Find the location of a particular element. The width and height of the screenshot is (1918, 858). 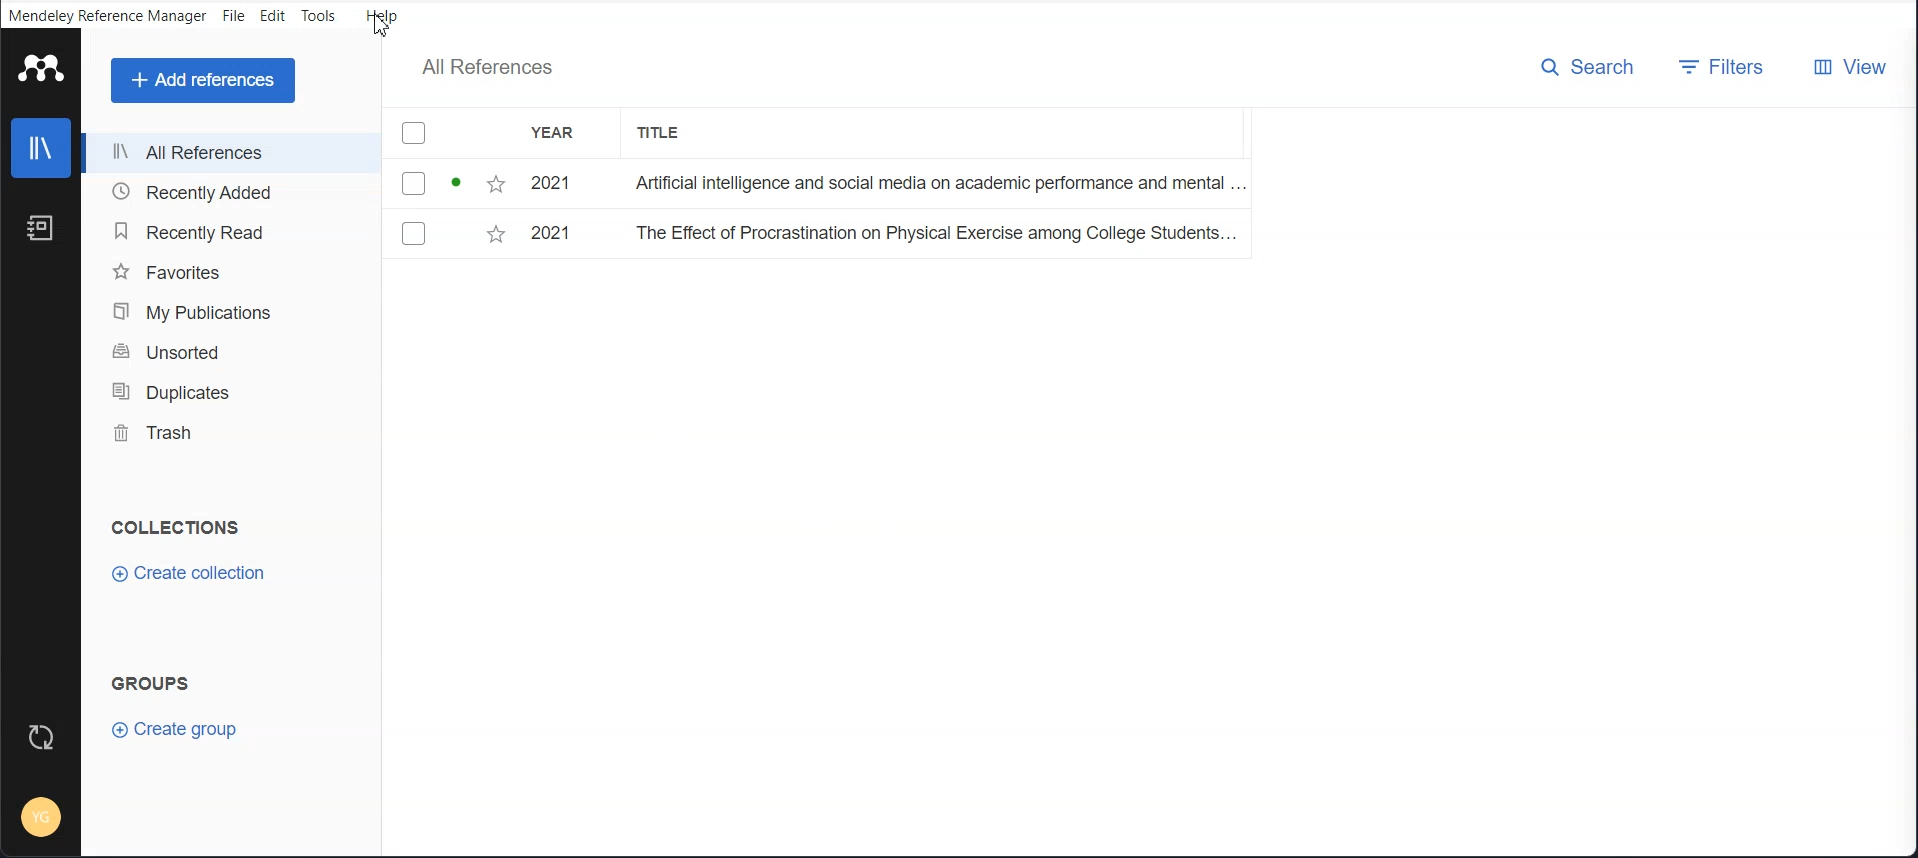

Text is located at coordinates (488, 67).